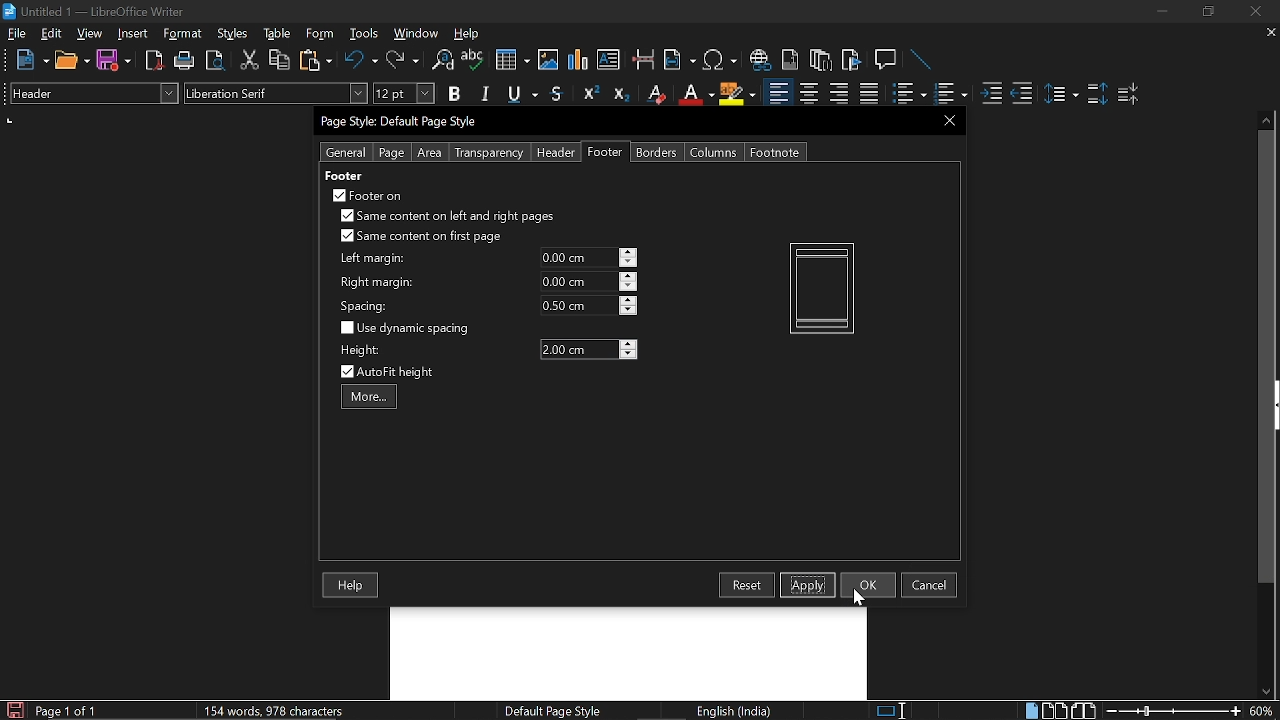 This screenshot has height=720, width=1280. I want to click on Strike through, so click(557, 93).